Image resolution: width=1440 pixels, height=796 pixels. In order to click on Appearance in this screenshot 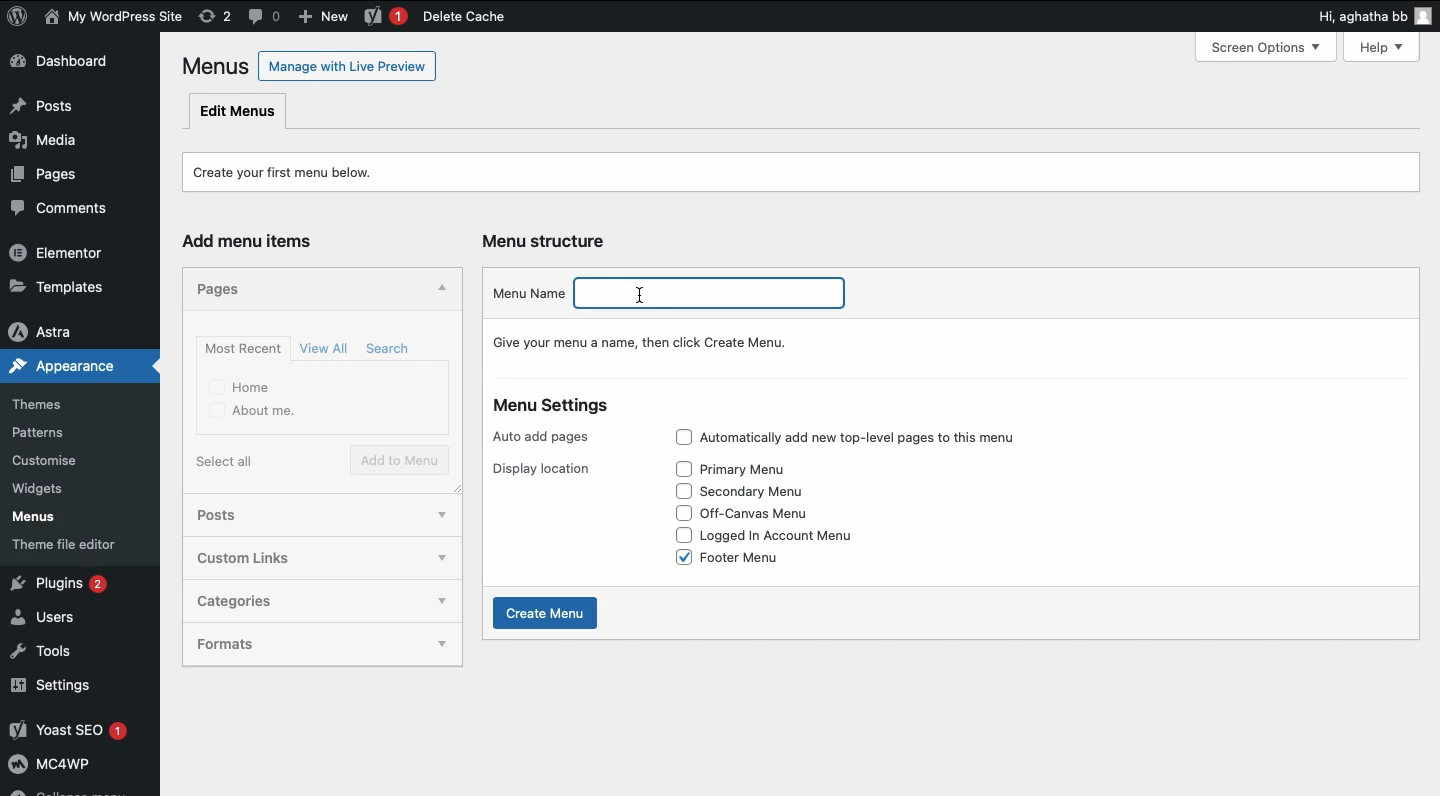, I will do `click(58, 370)`.